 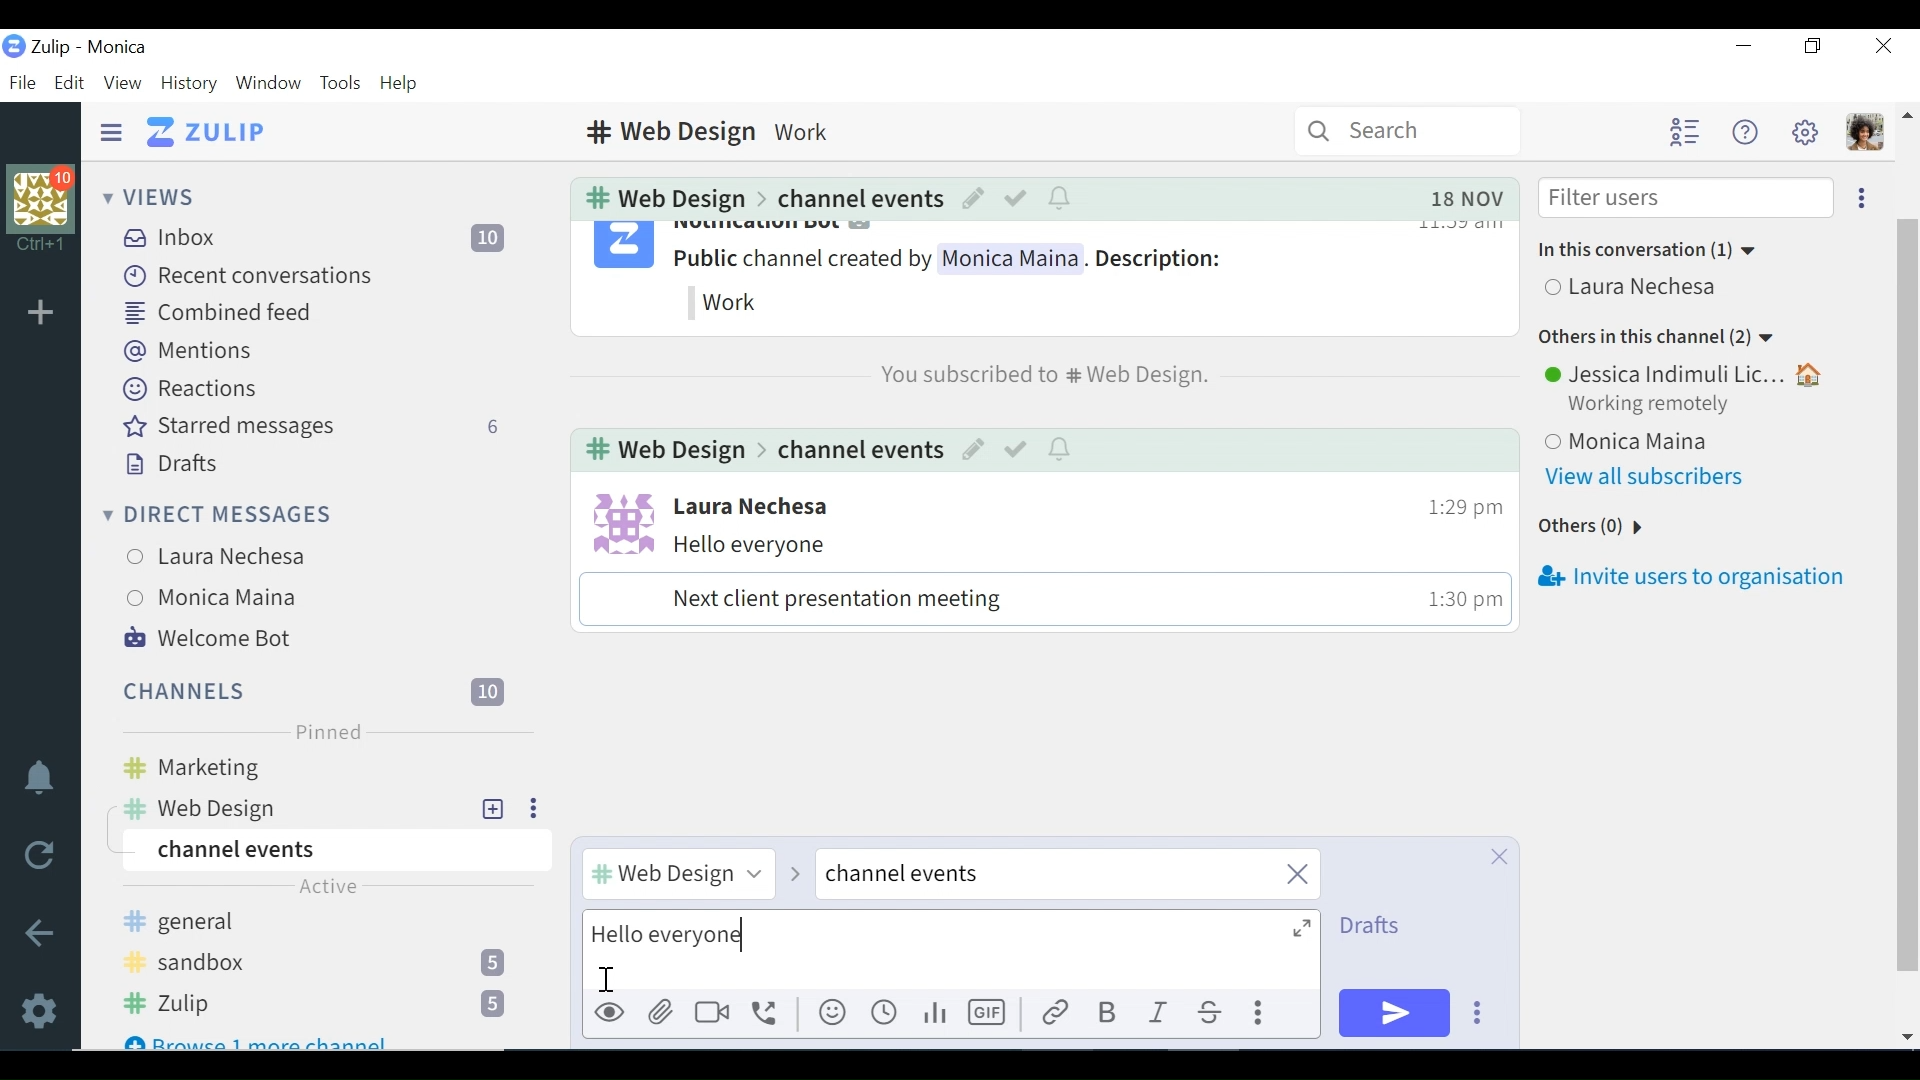 What do you see at coordinates (21, 82) in the screenshot?
I see `File` at bounding box center [21, 82].